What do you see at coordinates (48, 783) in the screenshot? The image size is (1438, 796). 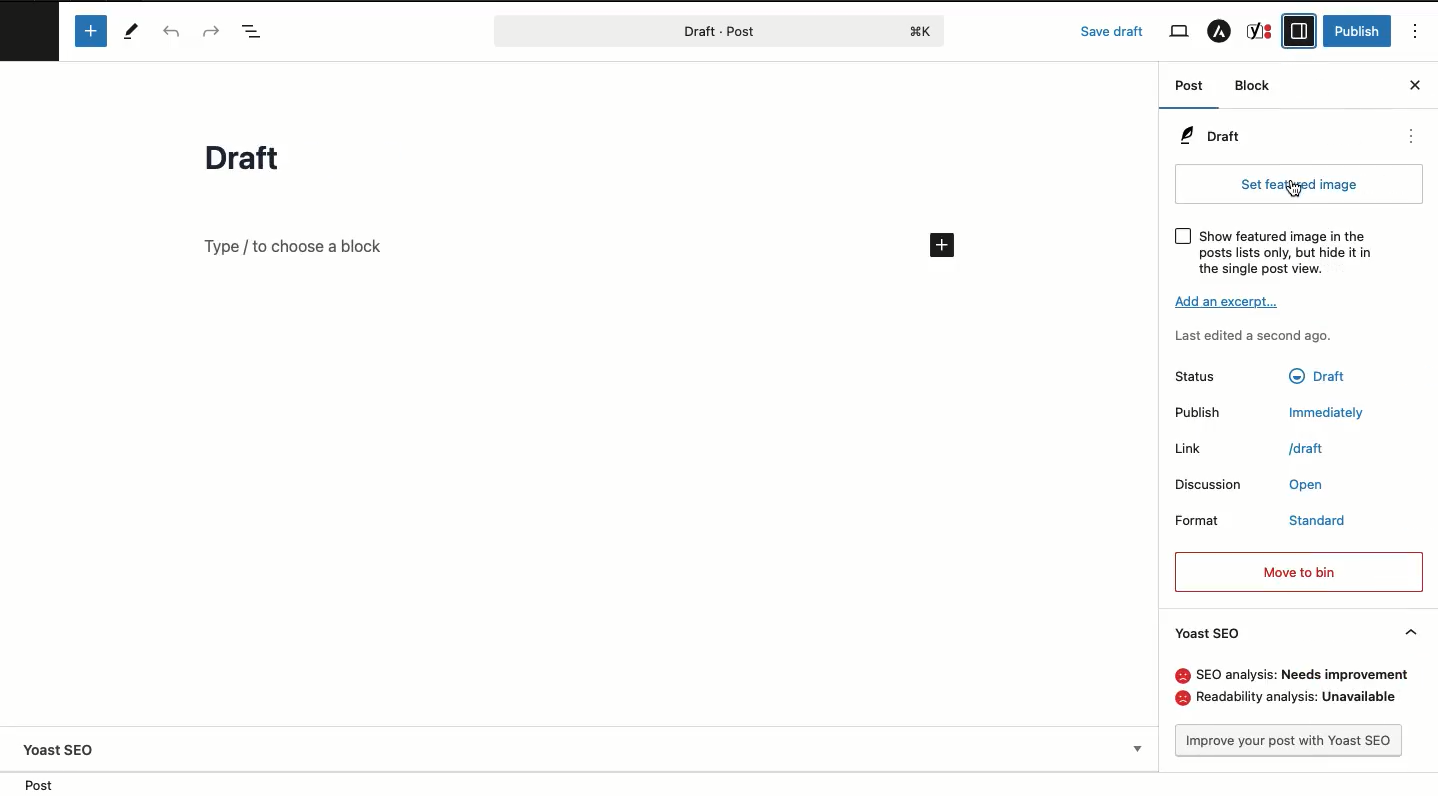 I see `Location` at bounding box center [48, 783].